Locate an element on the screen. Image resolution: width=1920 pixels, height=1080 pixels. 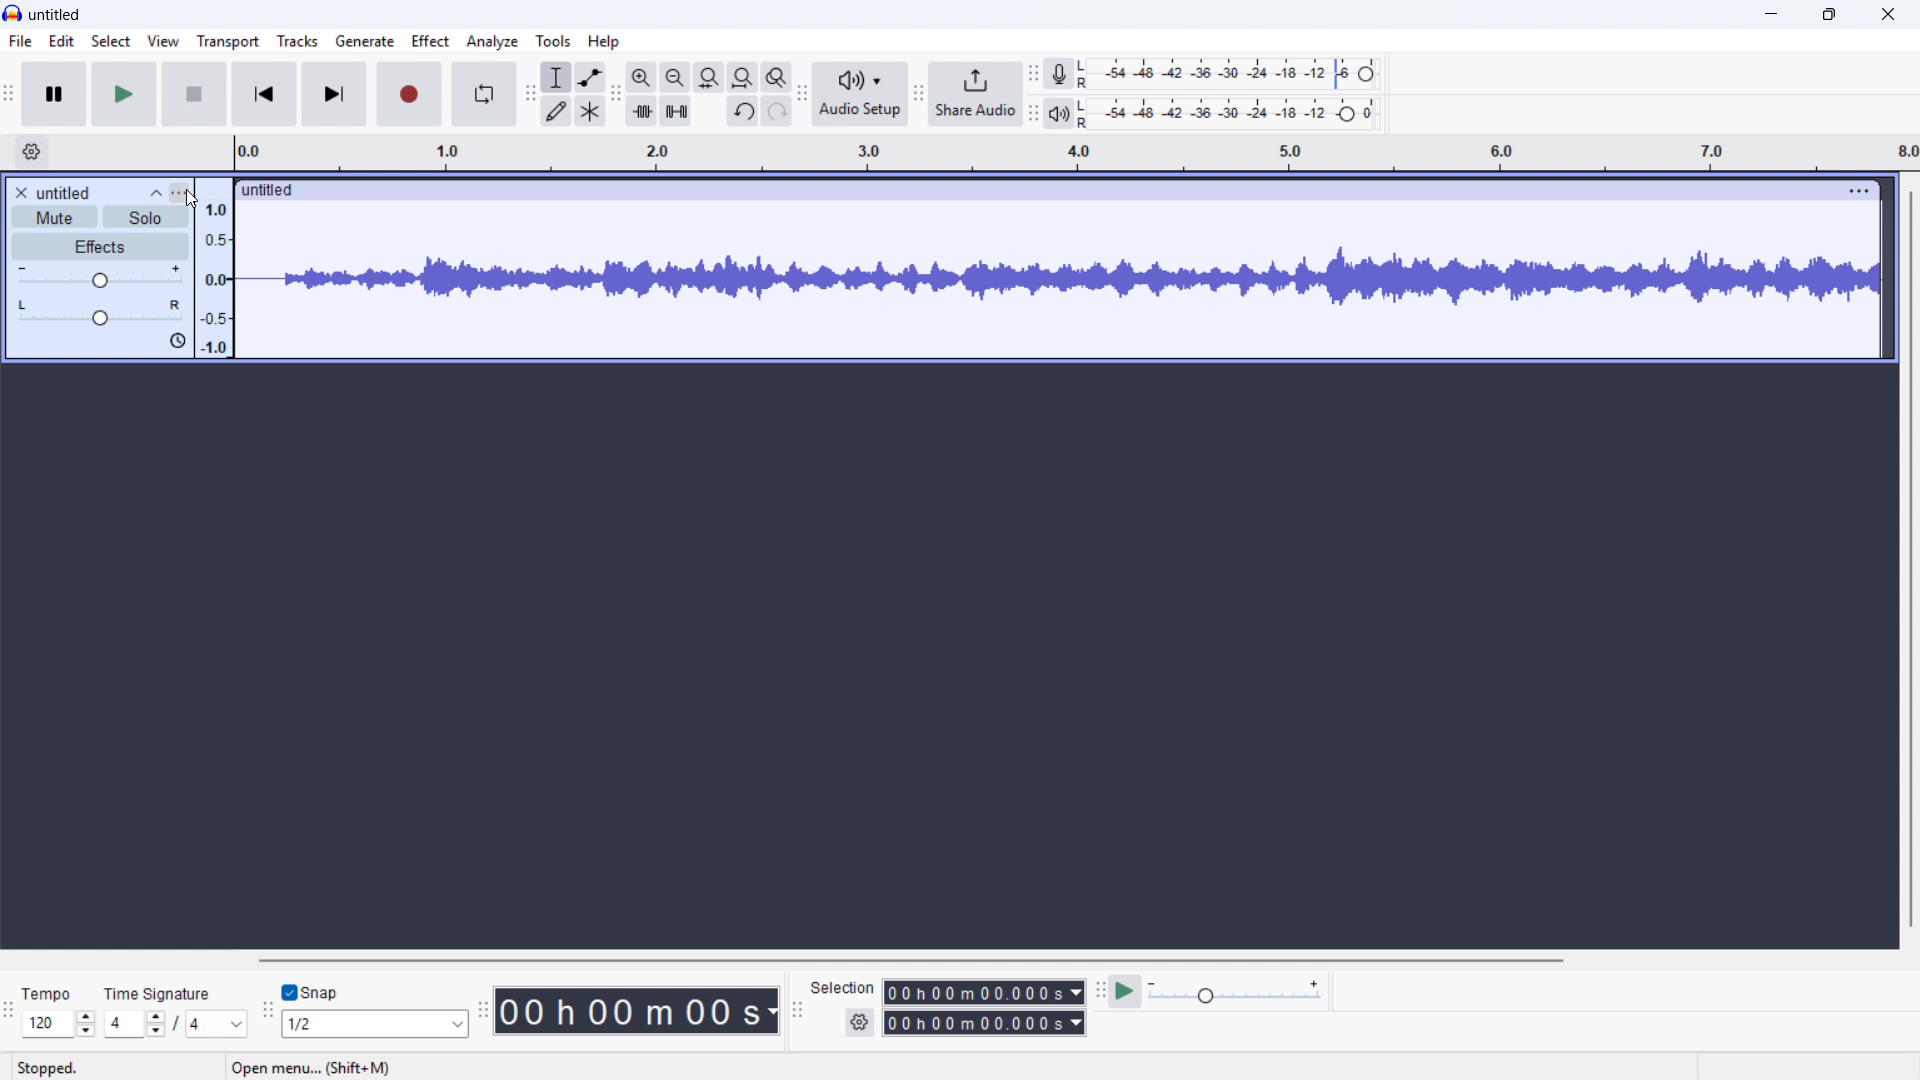
Toggle zoom  is located at coordinates (775, 77).